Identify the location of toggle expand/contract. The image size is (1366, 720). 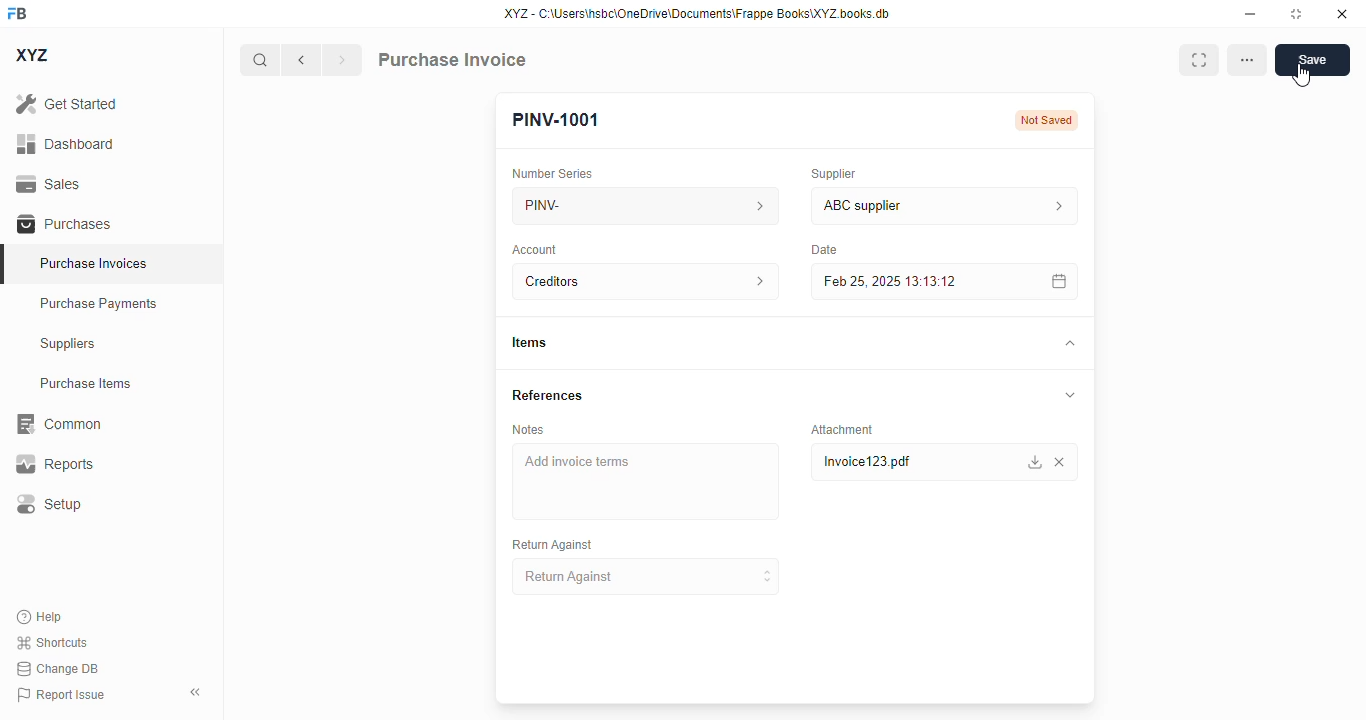
(1068, 344).